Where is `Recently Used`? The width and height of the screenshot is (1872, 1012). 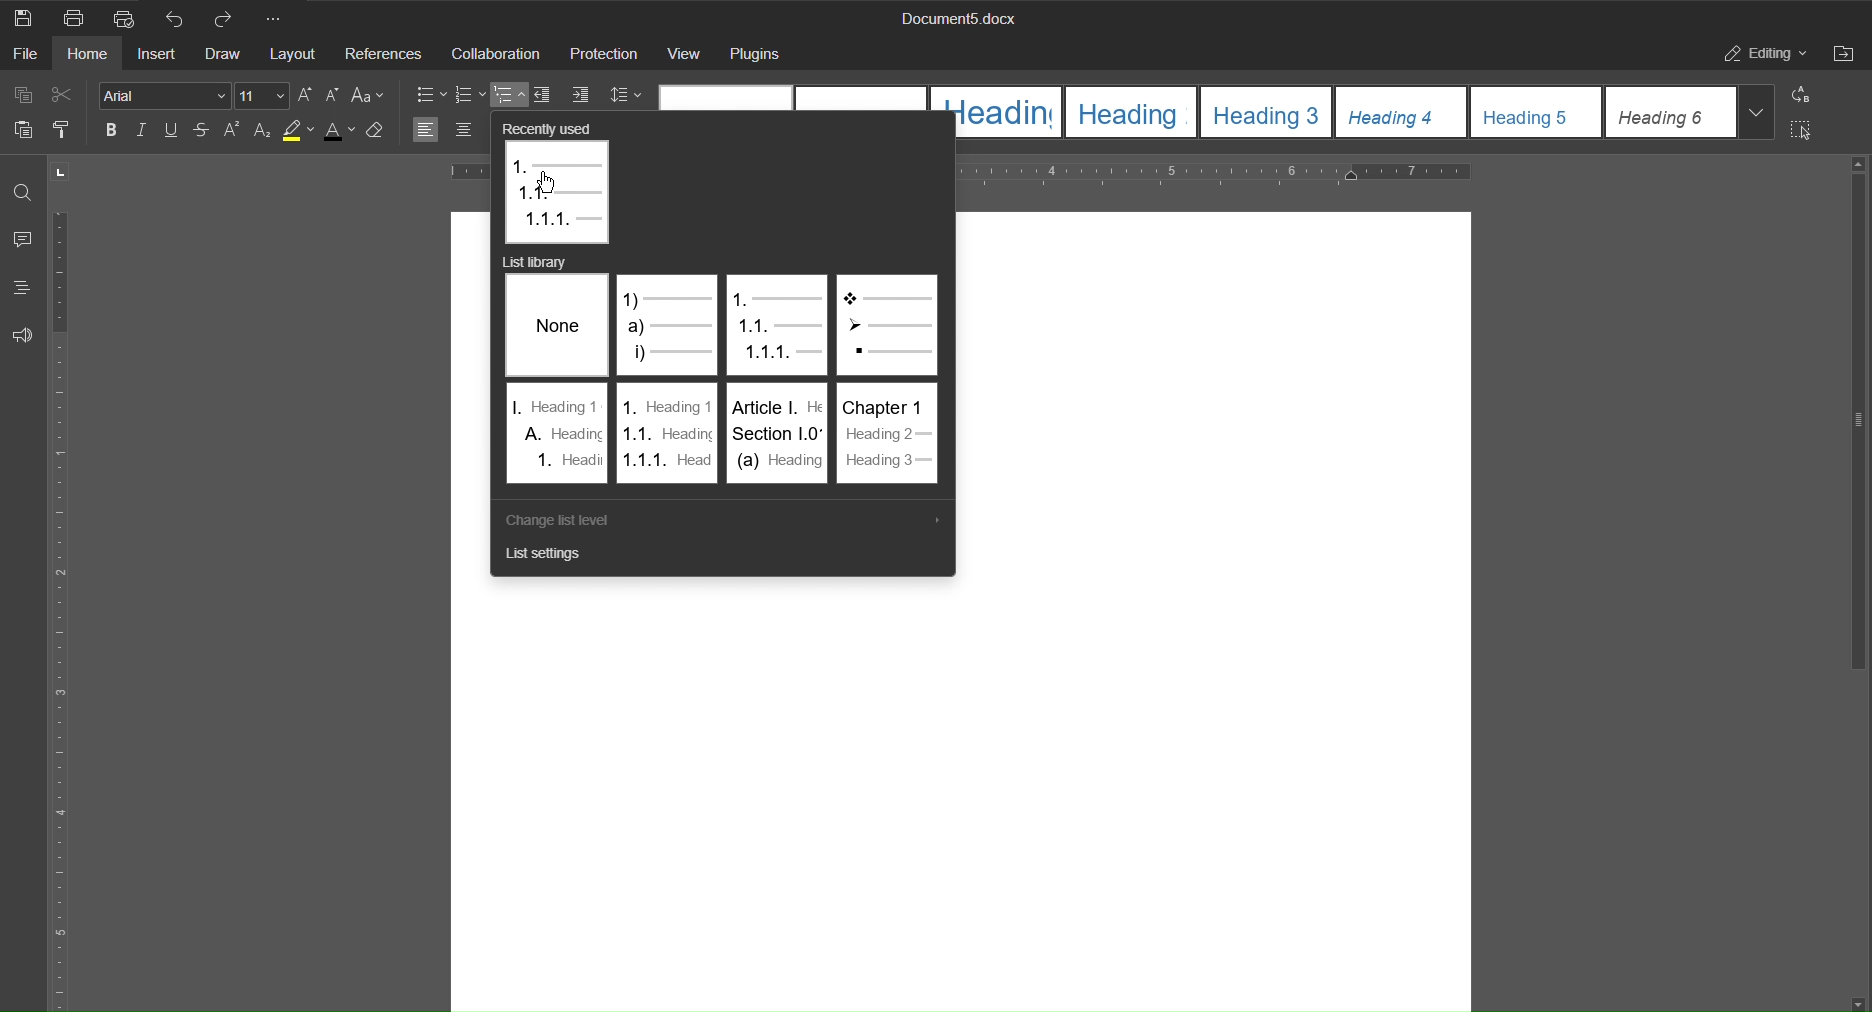
Recently Used is located at coordinates (559, 184).